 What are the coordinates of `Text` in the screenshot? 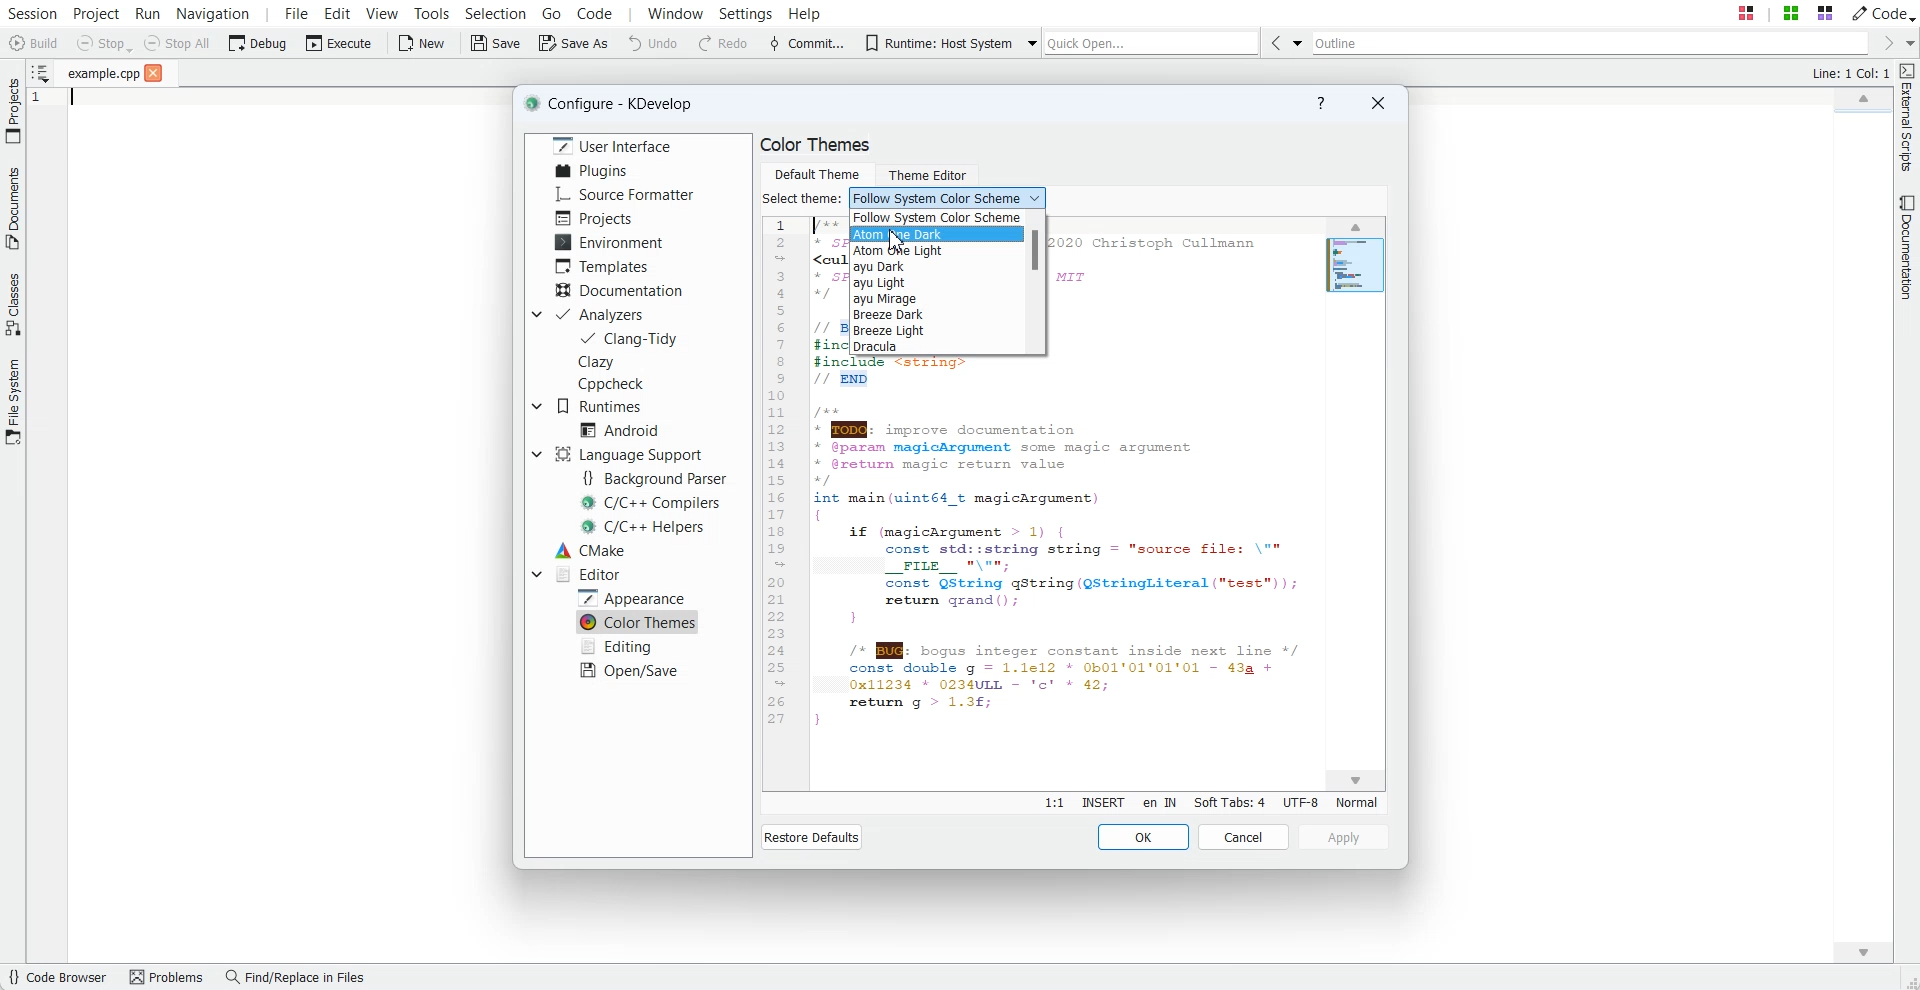 It's located at (617, 104).